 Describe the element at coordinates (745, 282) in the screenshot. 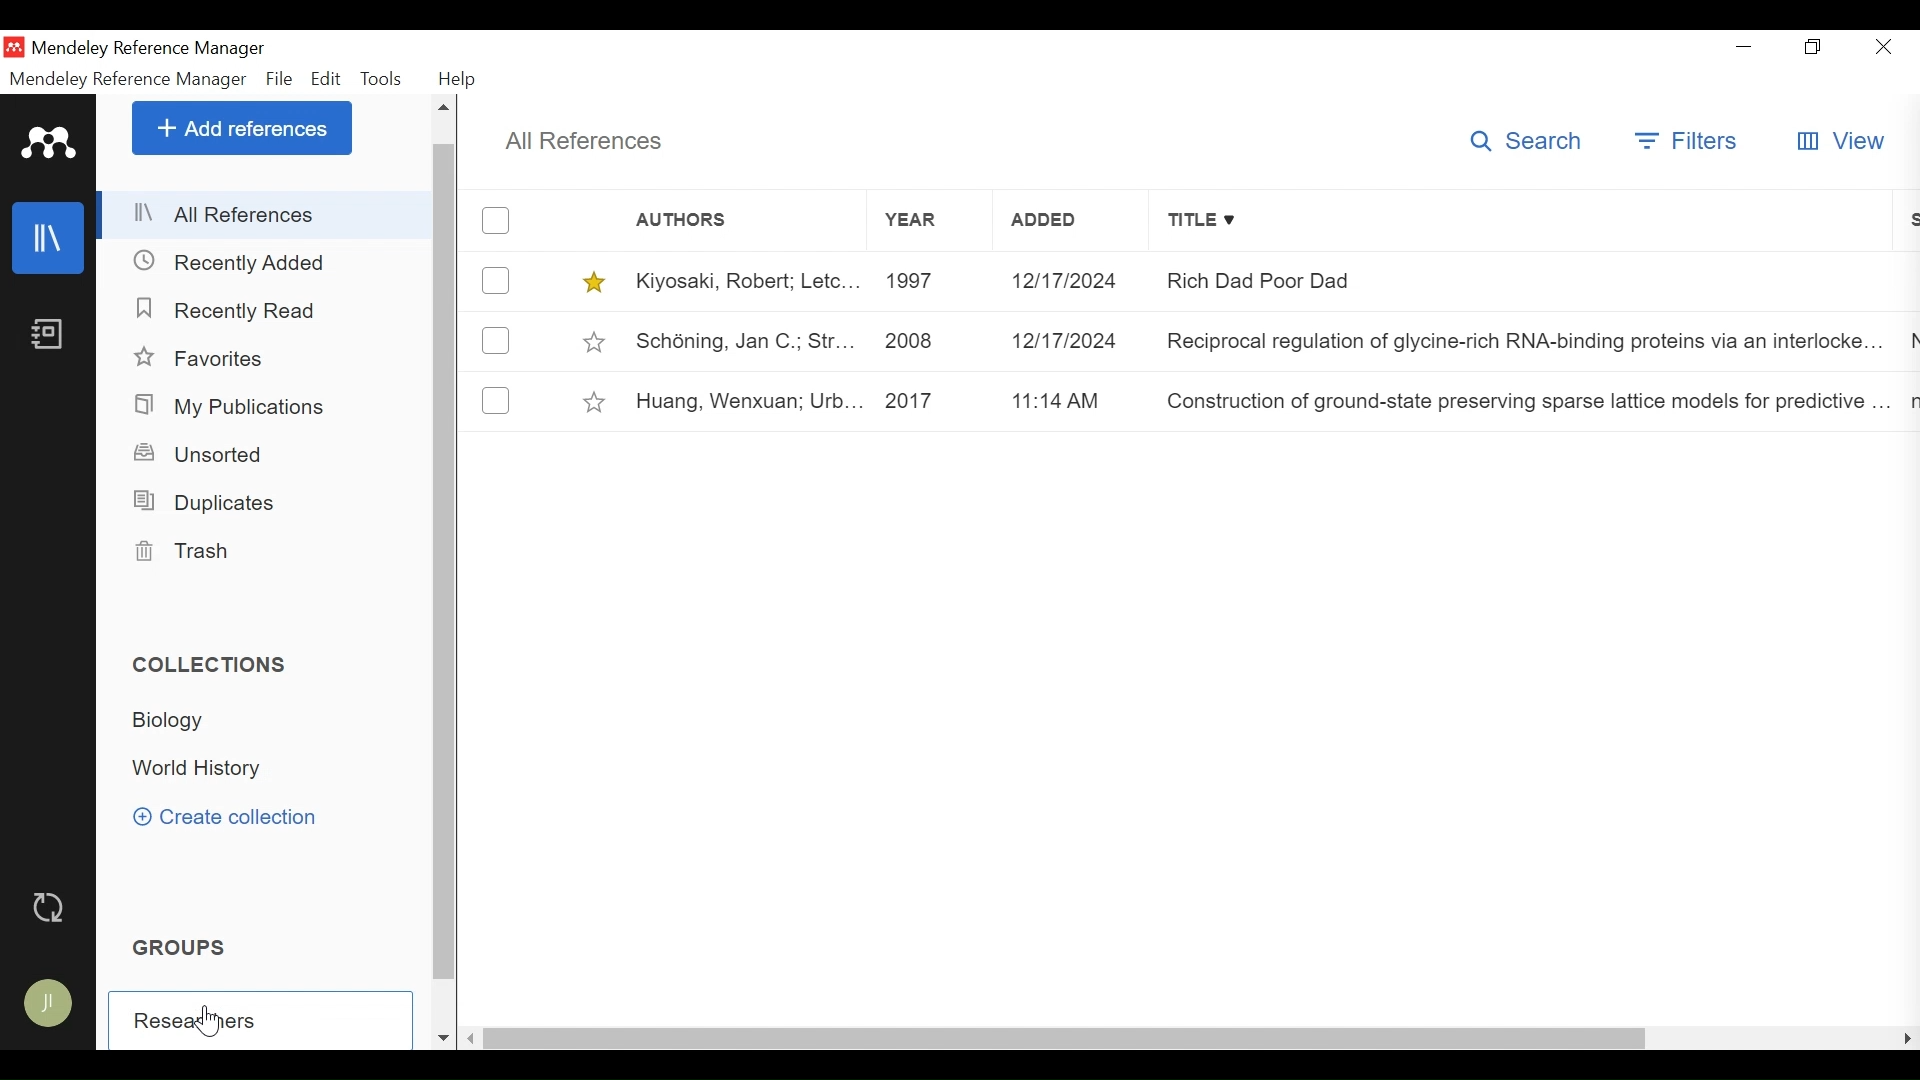

I see `Kiyosaki, Robert; Letc...` at that location.